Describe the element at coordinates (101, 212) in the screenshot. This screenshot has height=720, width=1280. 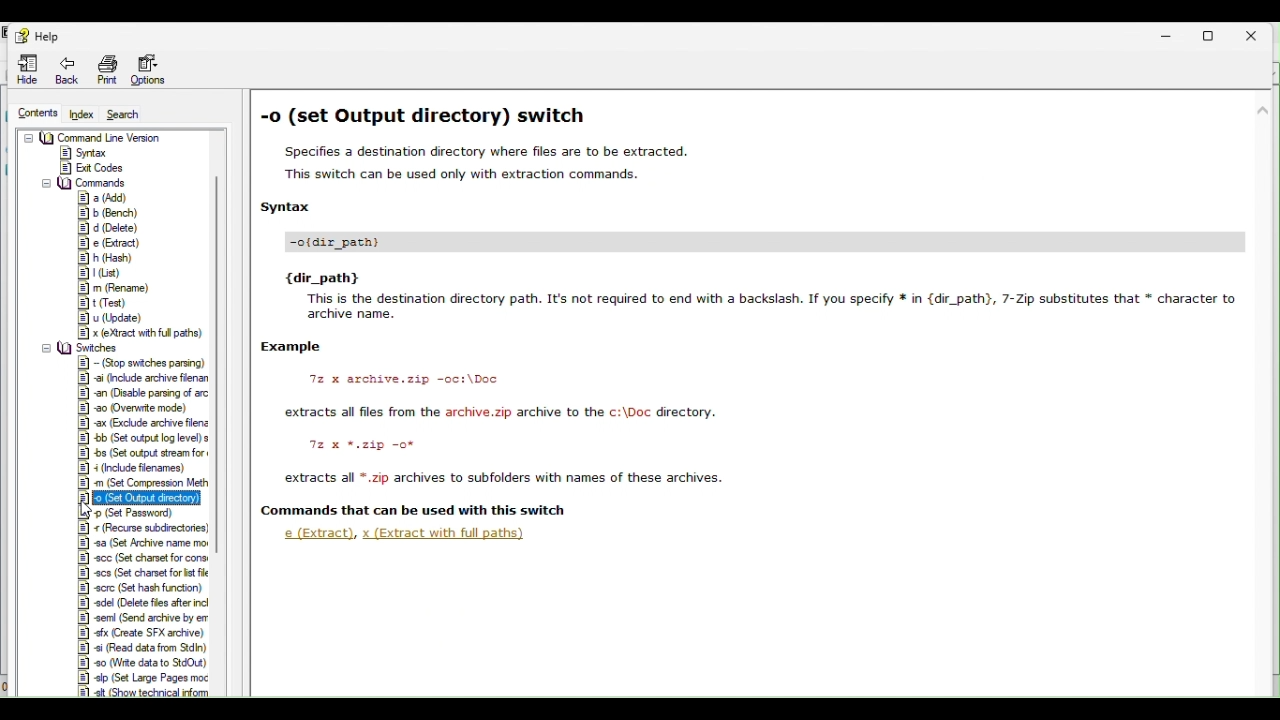
I see `Bench` at that location.